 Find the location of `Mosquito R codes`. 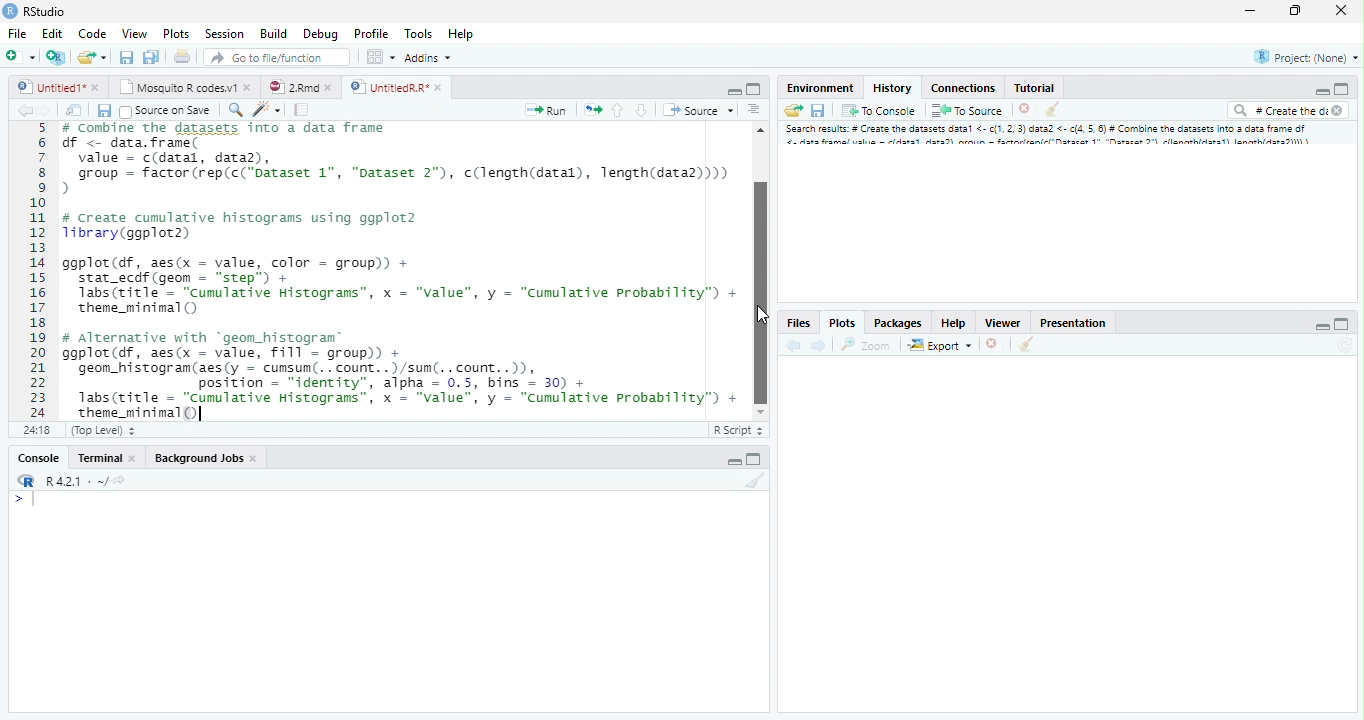

Mosquito R codes is located at coordinates (188, 87).